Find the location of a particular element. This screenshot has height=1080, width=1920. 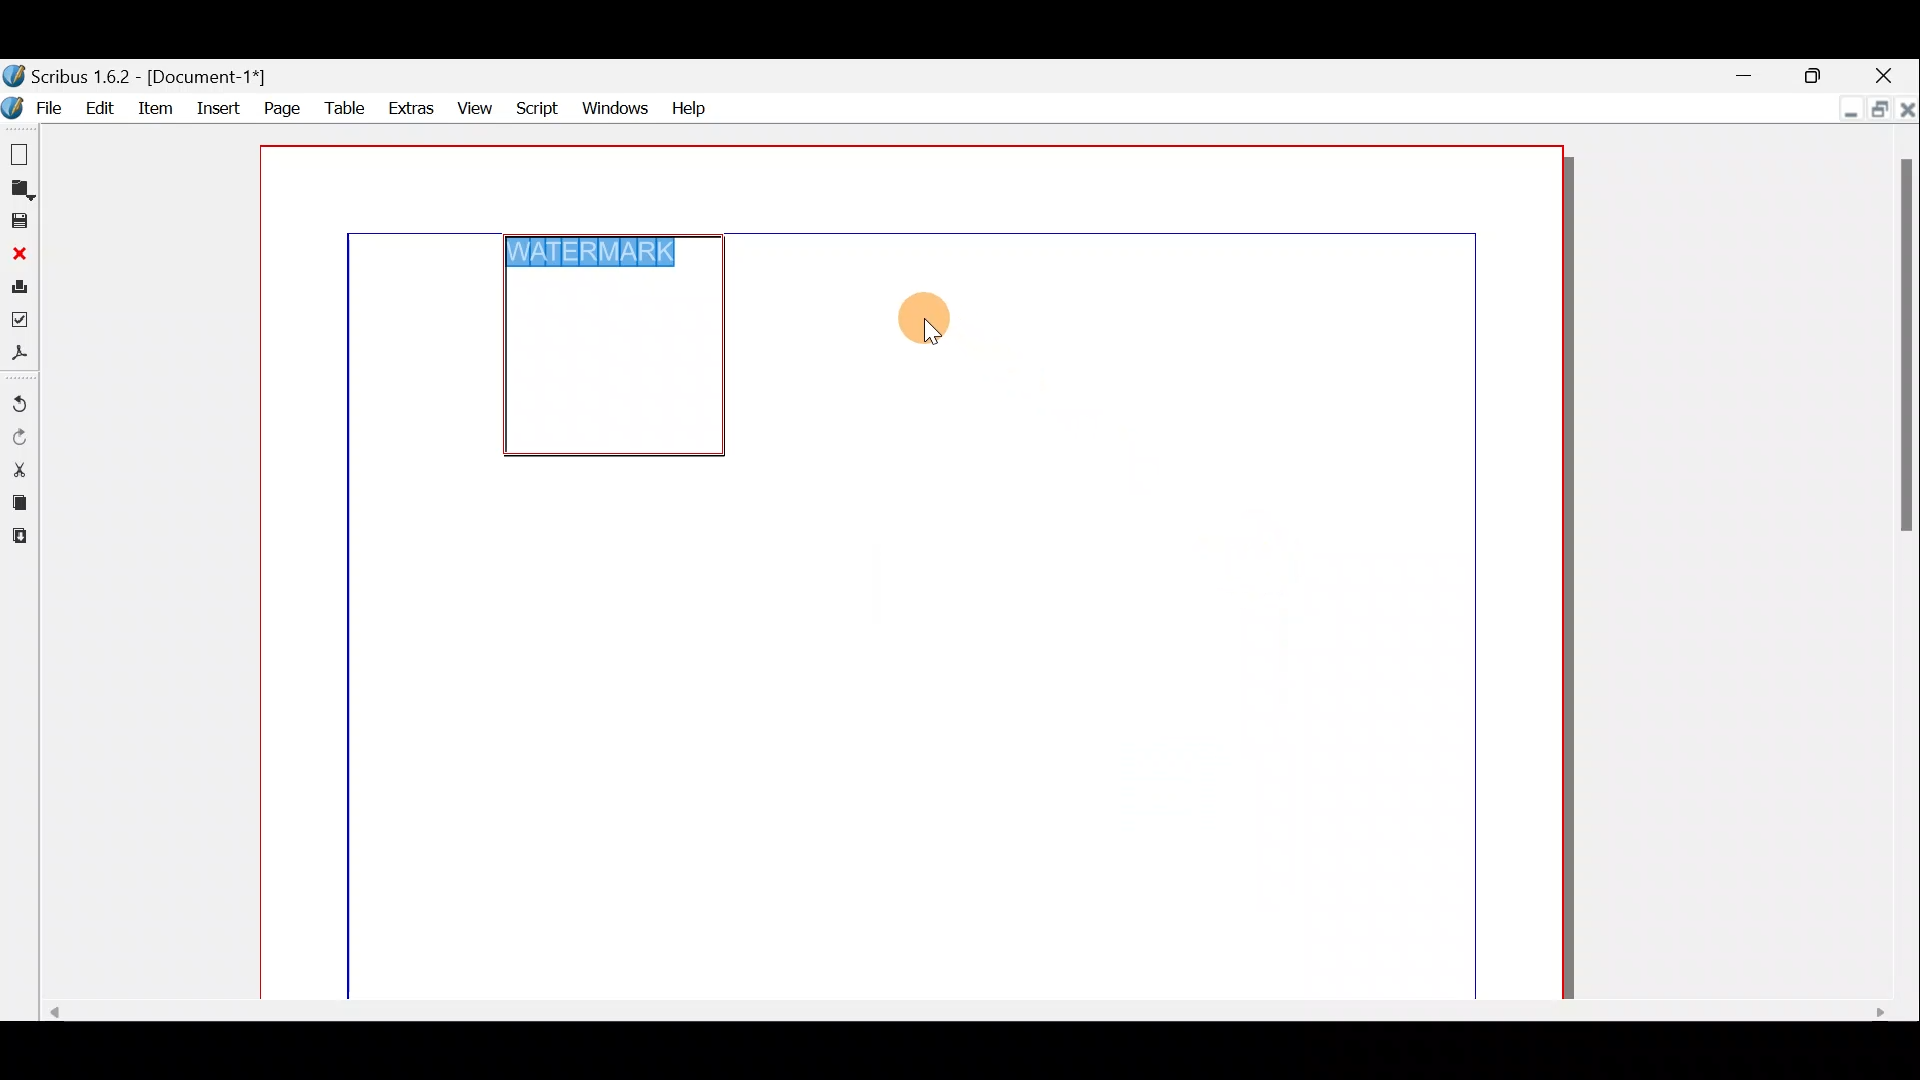

Close is located at coordinates (18, 254).